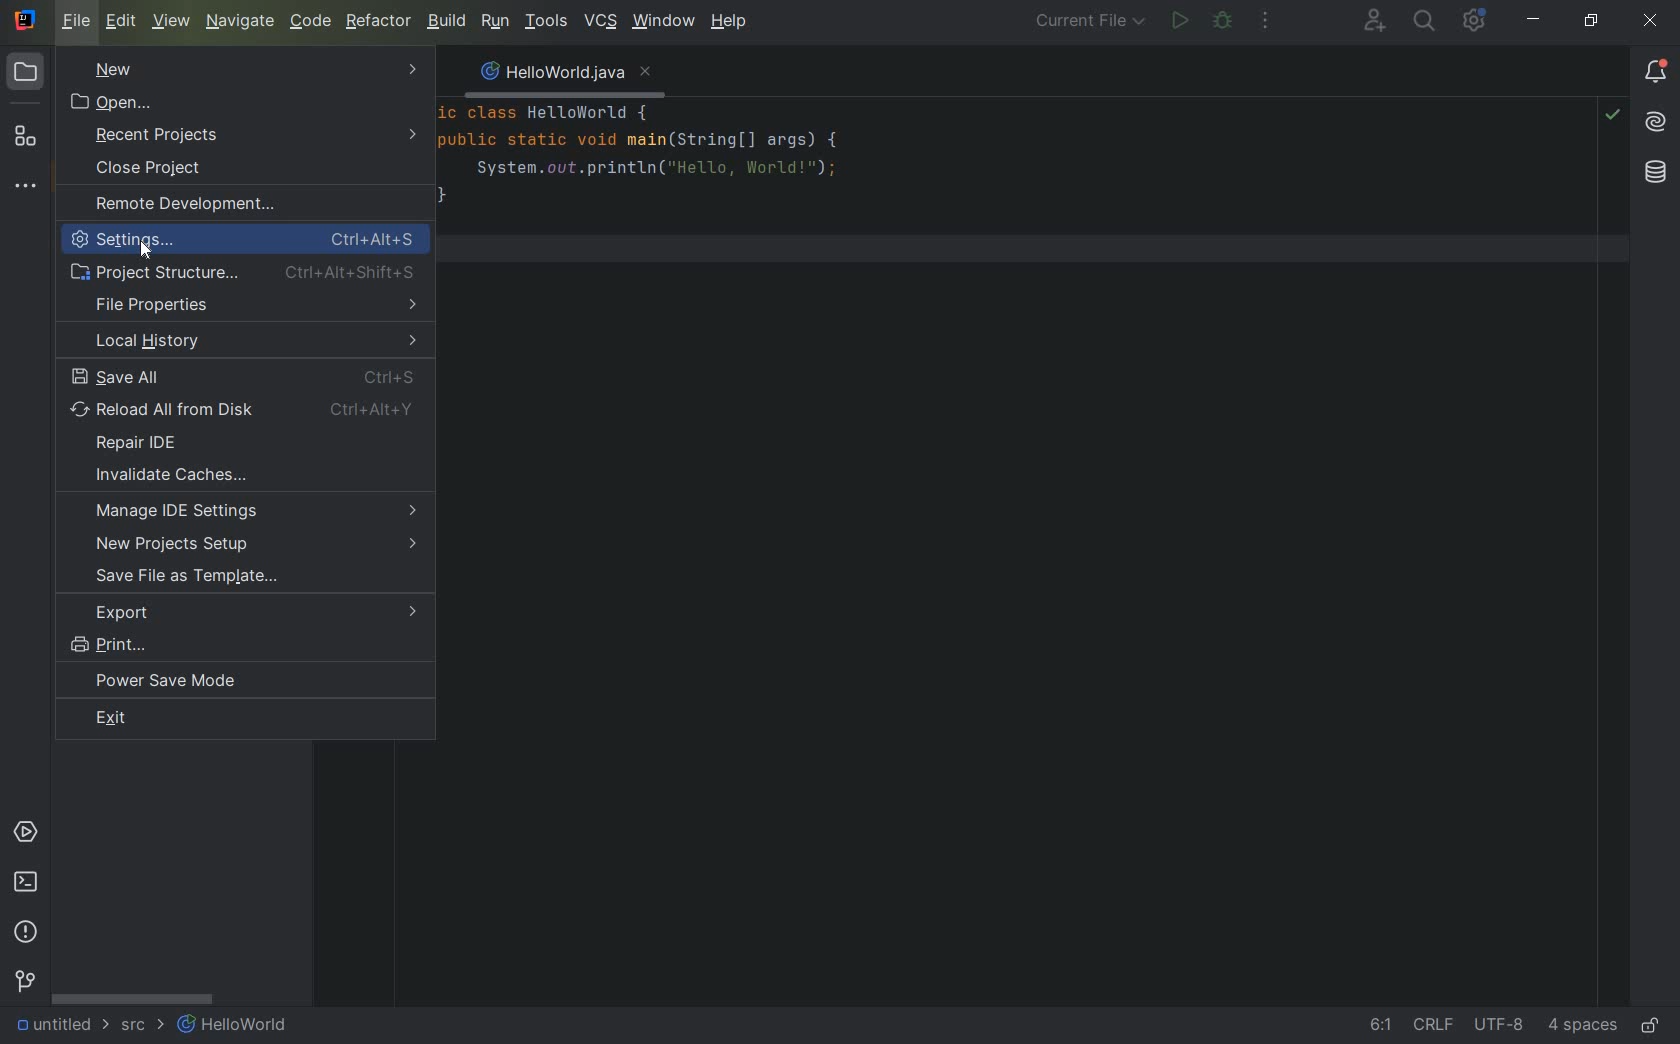 The height and width of the screenshot is (1044, 1680). I want to click on manage IDE Settings, so click(257, 512).